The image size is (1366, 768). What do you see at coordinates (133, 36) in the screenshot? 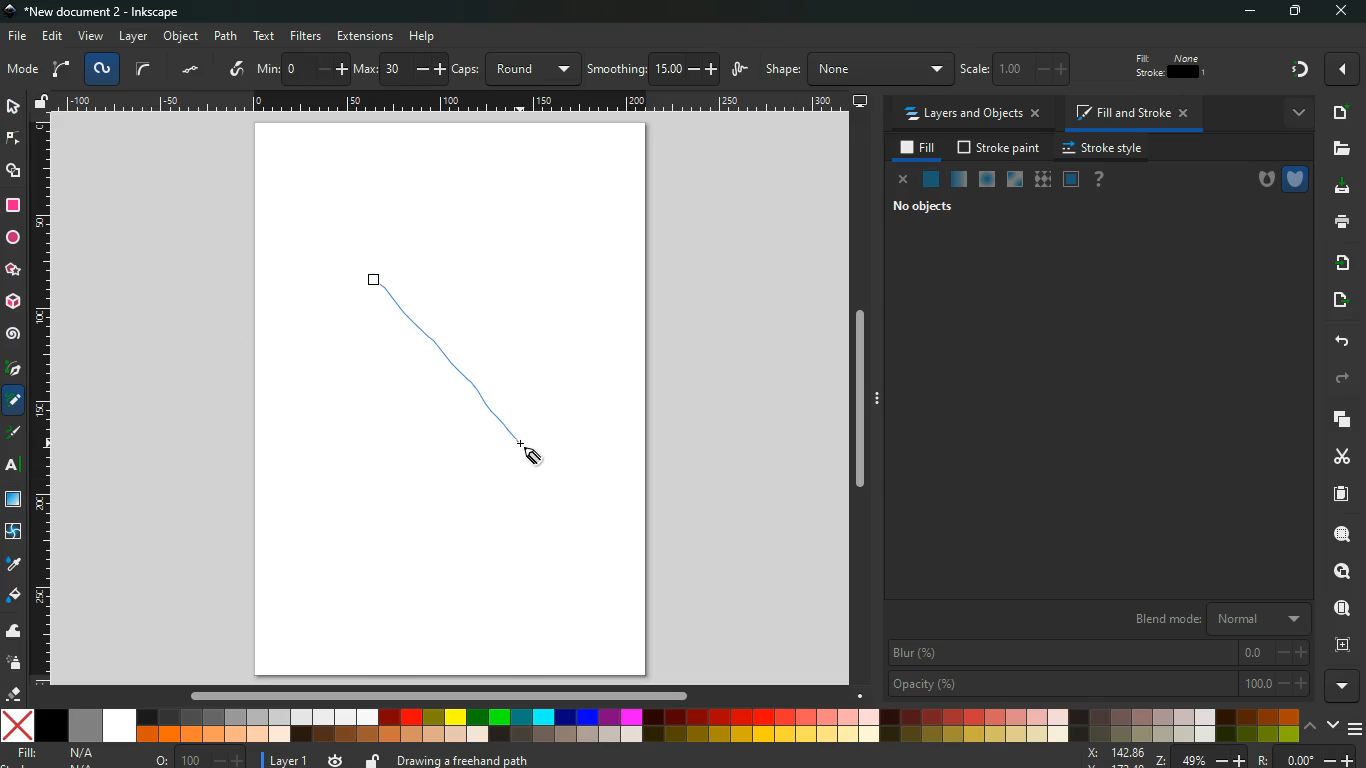
I see `layer` at bounding box center [133, 36].